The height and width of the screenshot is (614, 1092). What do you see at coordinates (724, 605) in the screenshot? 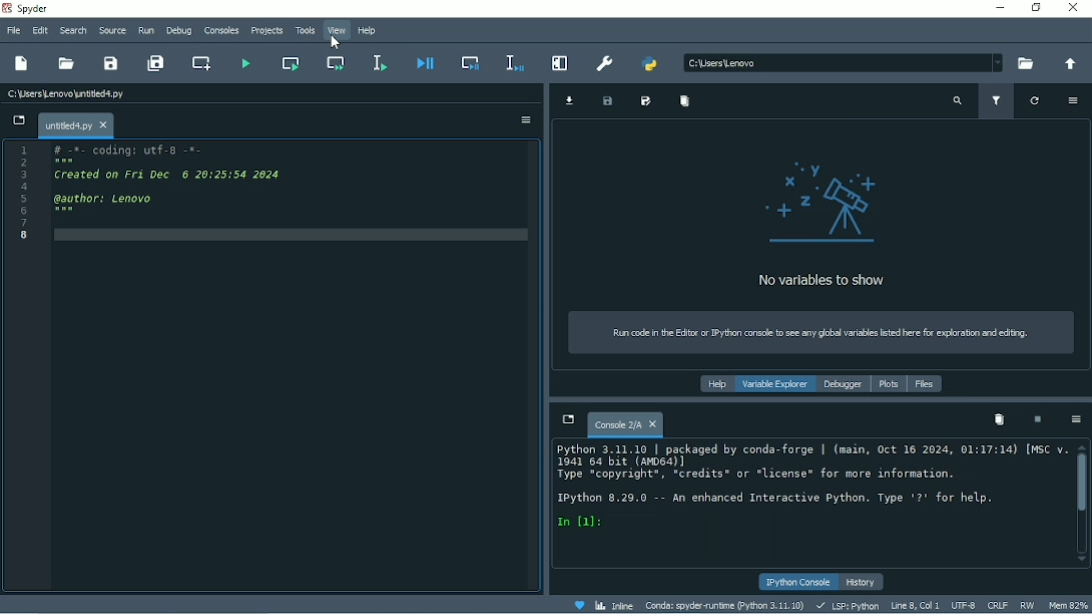
I see `Conda` at bounding box center [724, 605].